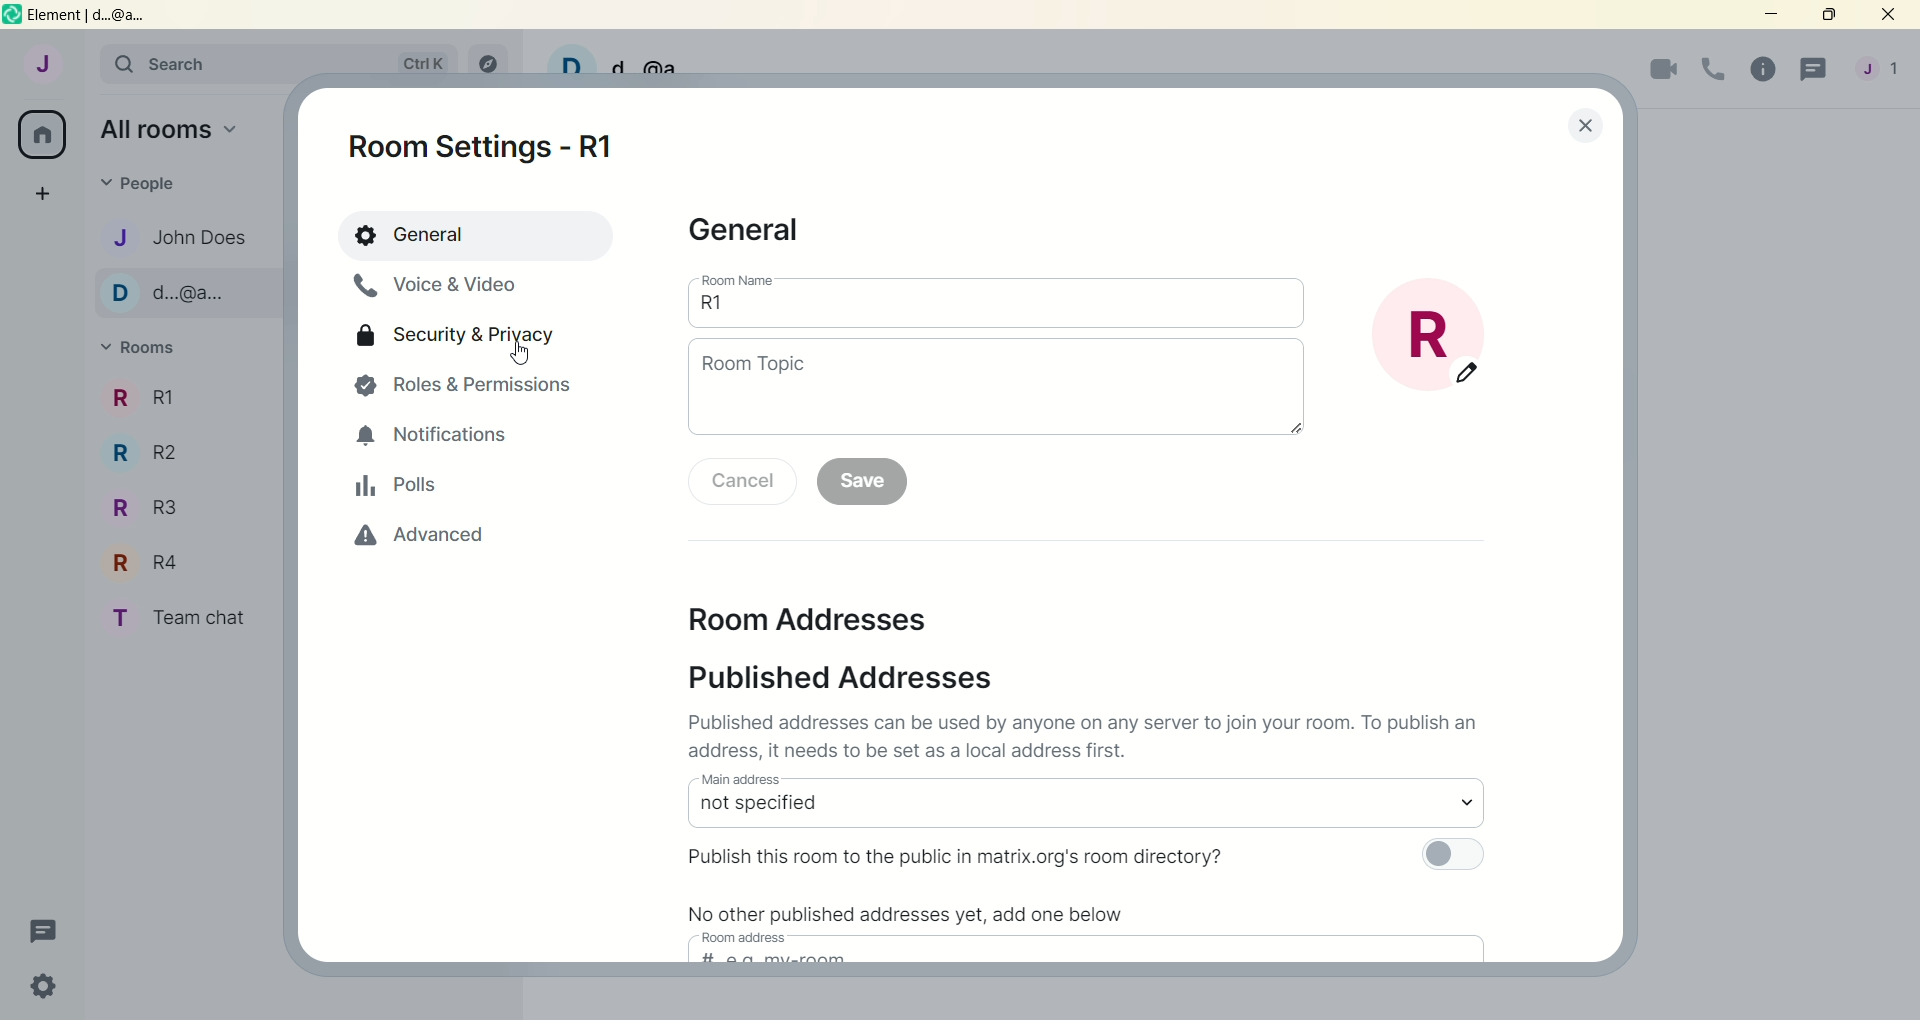  I want to click on J John Does, so click(182, 241).